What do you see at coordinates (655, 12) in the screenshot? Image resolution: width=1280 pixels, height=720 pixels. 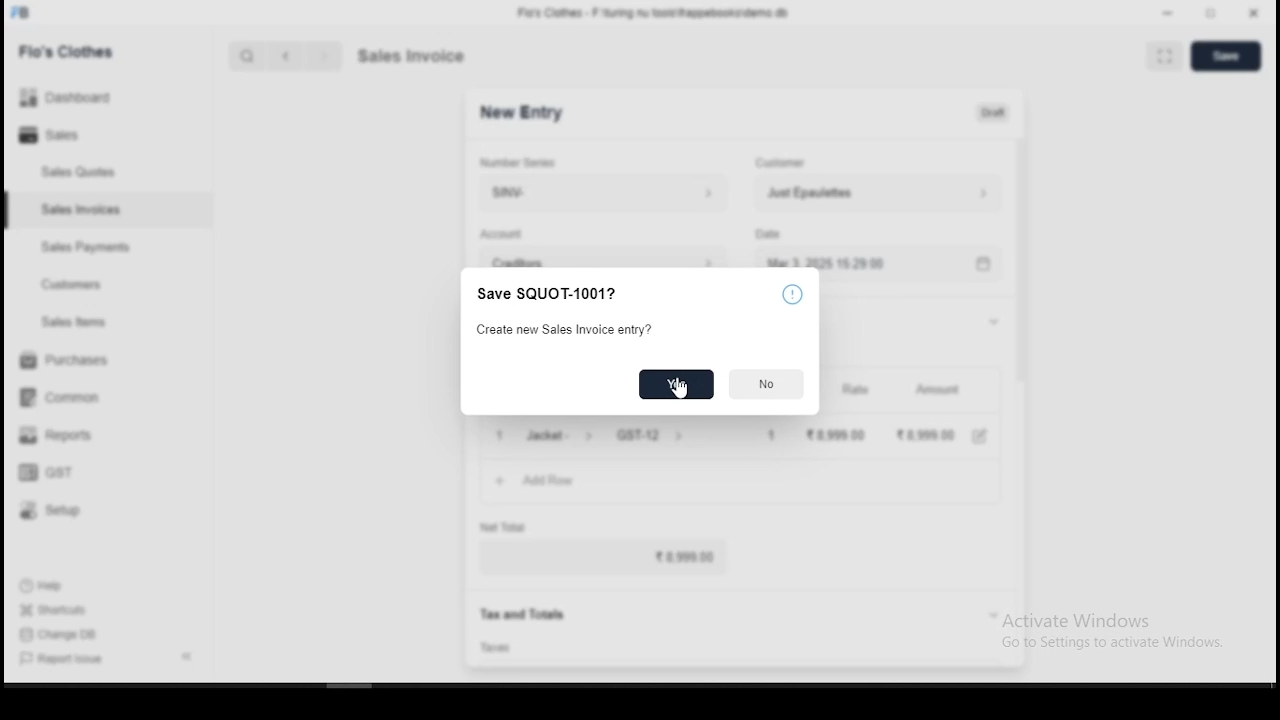 I see `Flo's Clothes - F-\turing nu tools\frappebooks\demo db` at bounding box center [655, 12].